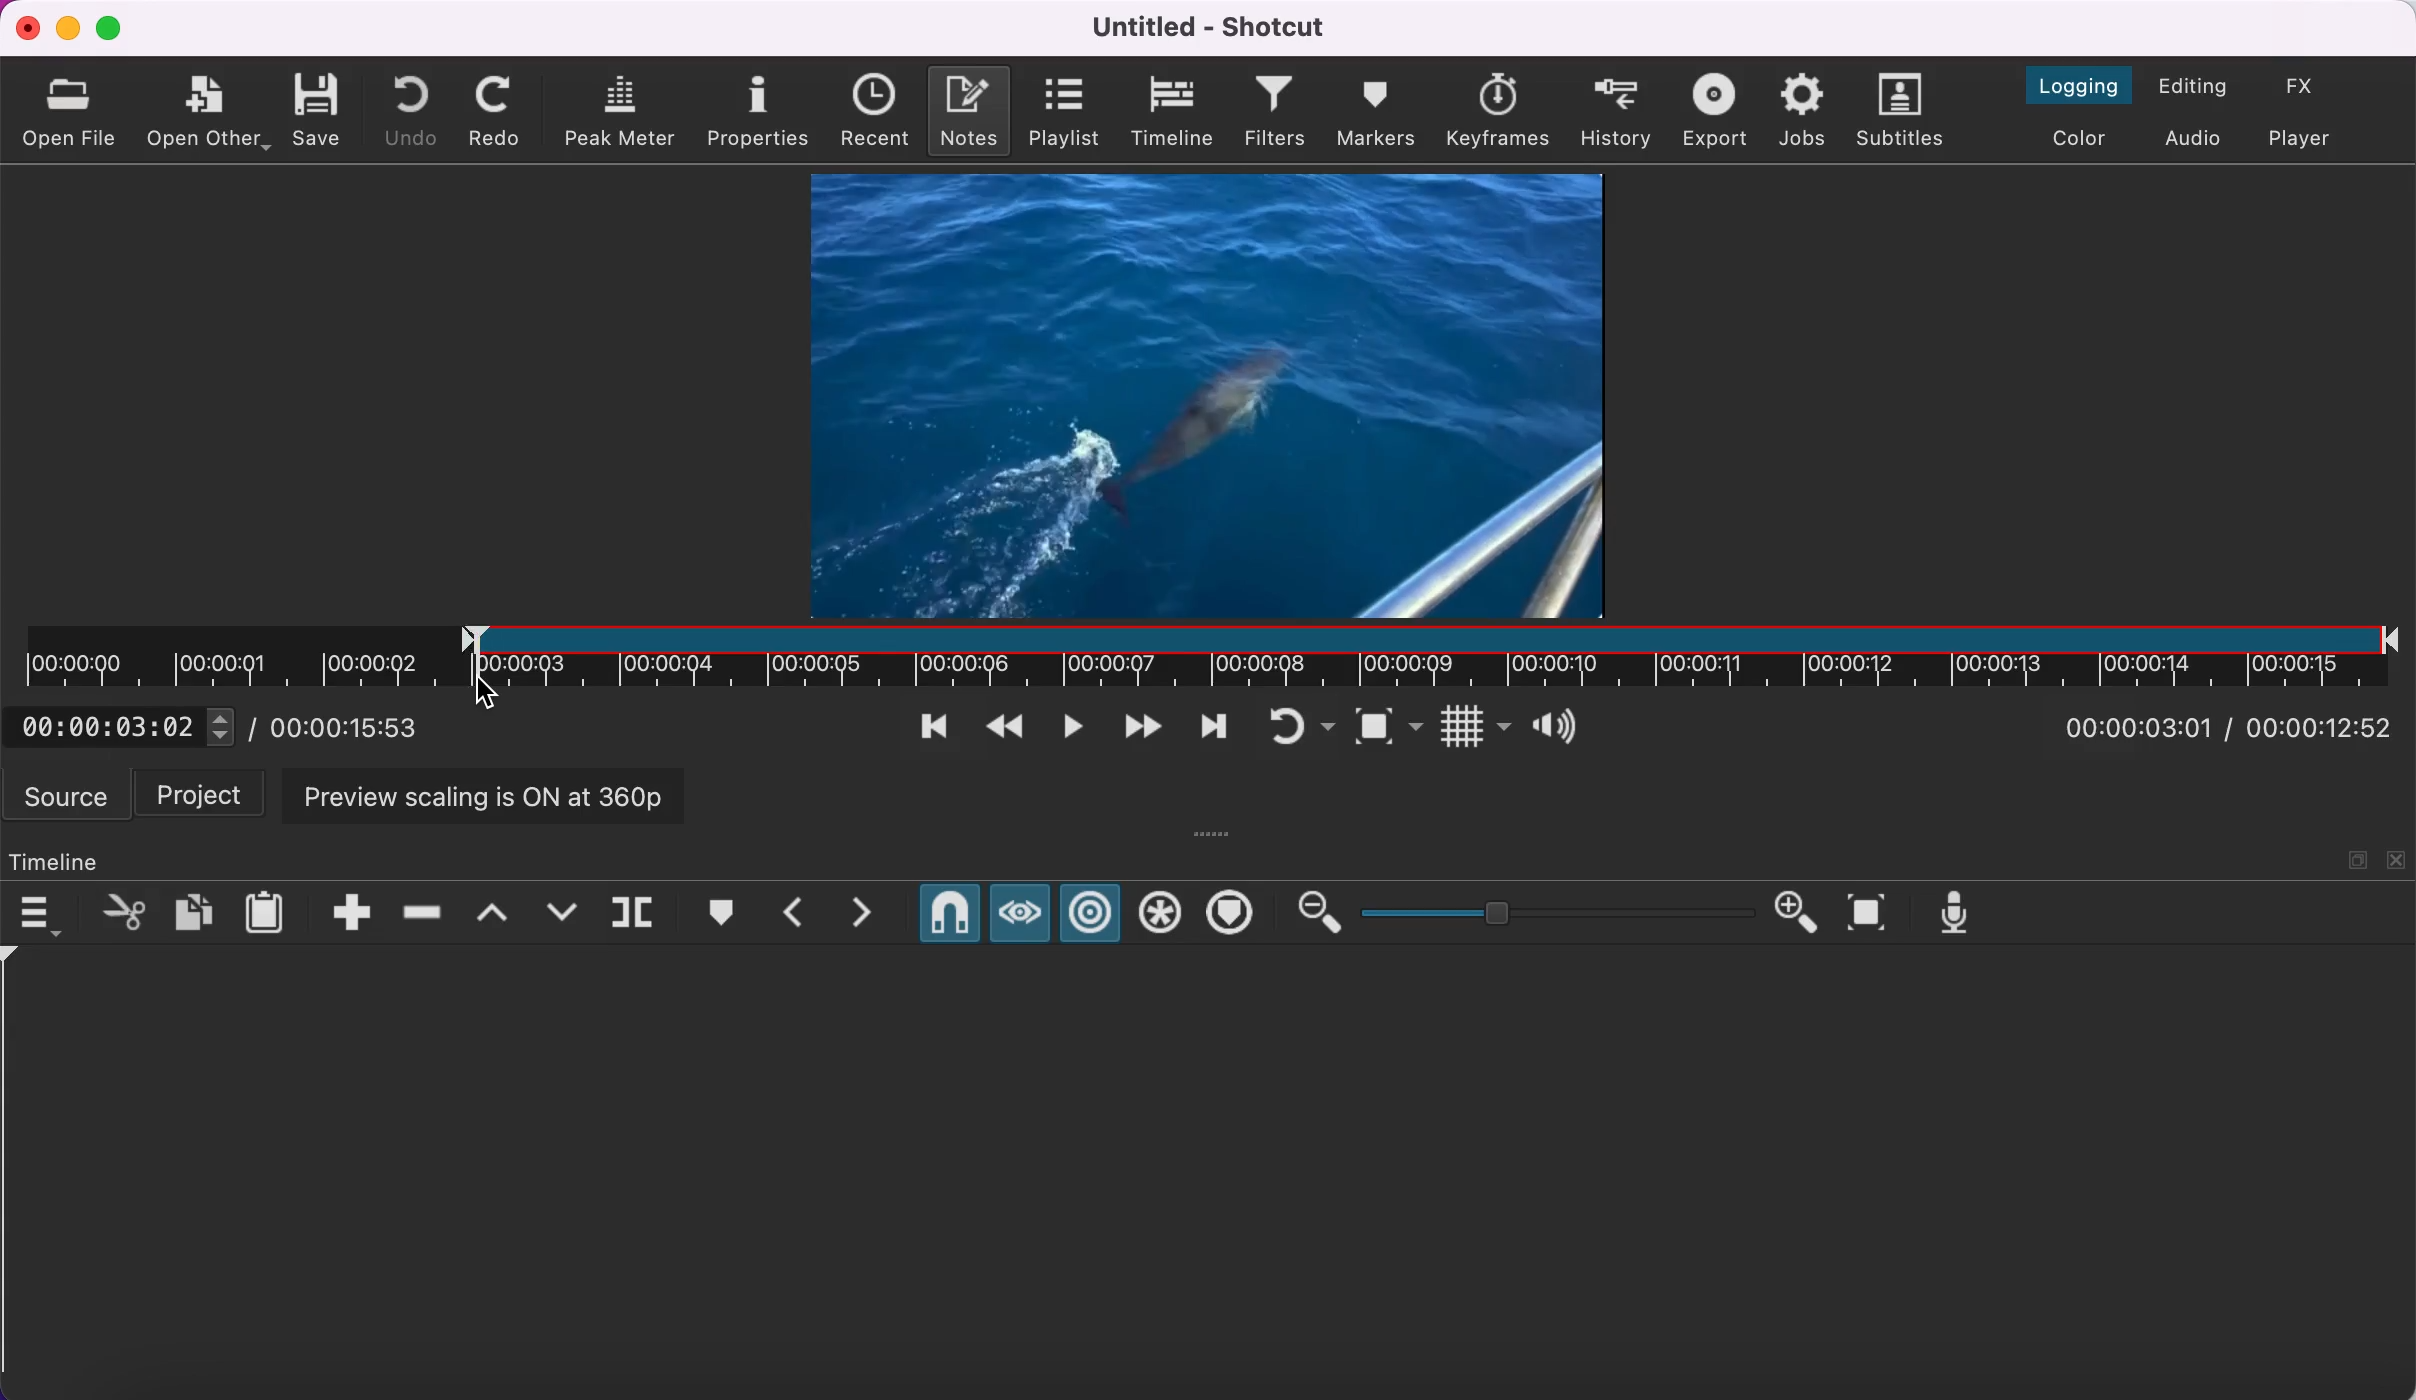 The image size is (2416, 1400). I want to click on close, so click(2398, 859).